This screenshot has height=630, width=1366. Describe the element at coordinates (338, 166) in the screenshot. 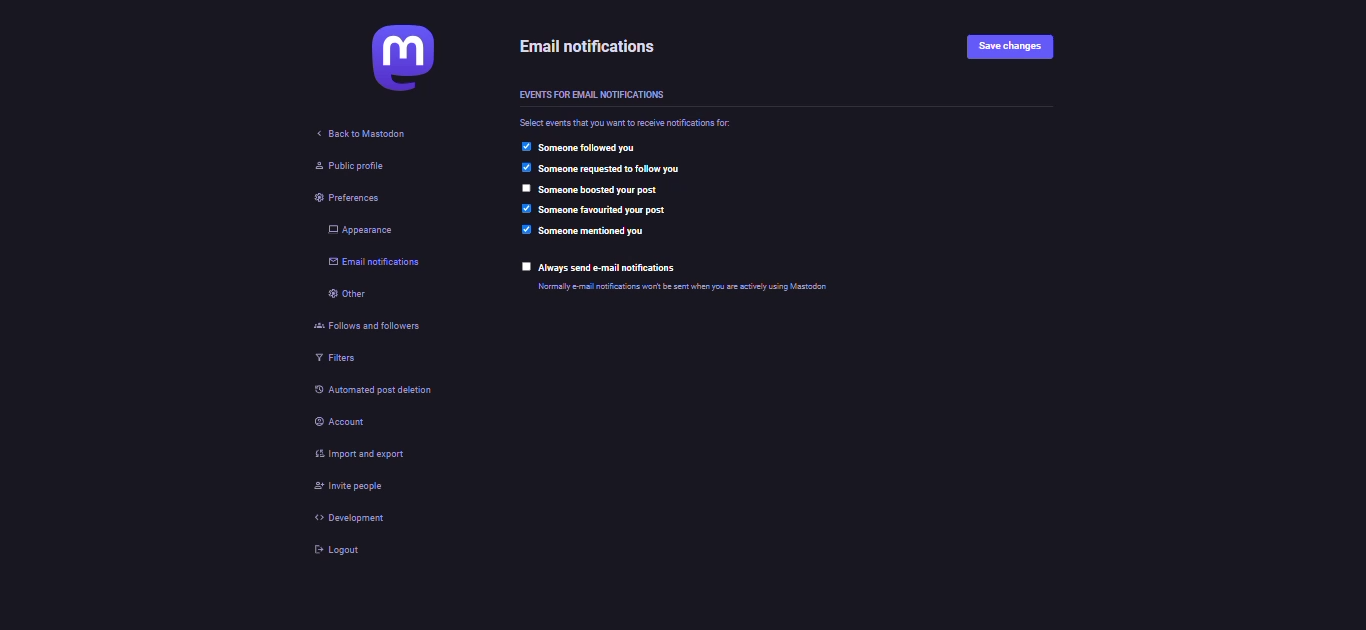

I see `public profile` at that location.